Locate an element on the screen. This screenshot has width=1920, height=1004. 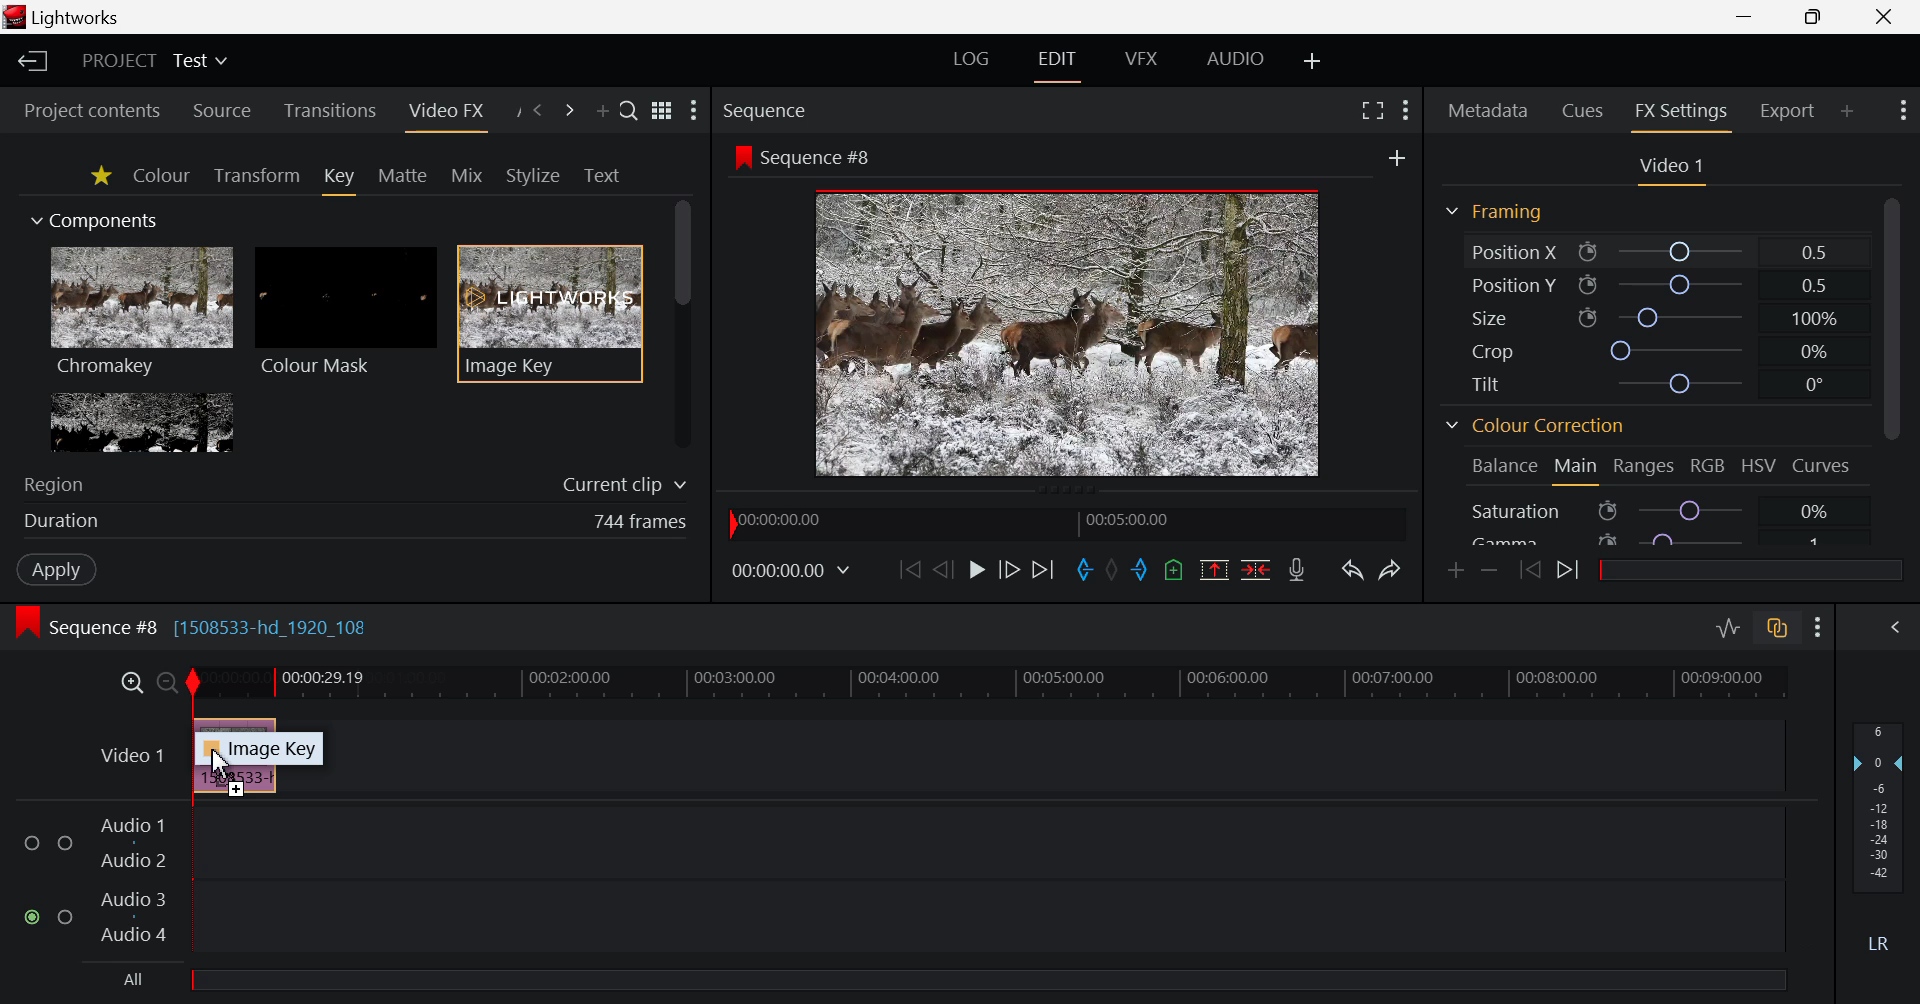
Image Key  is located at coordinates (272, 749).